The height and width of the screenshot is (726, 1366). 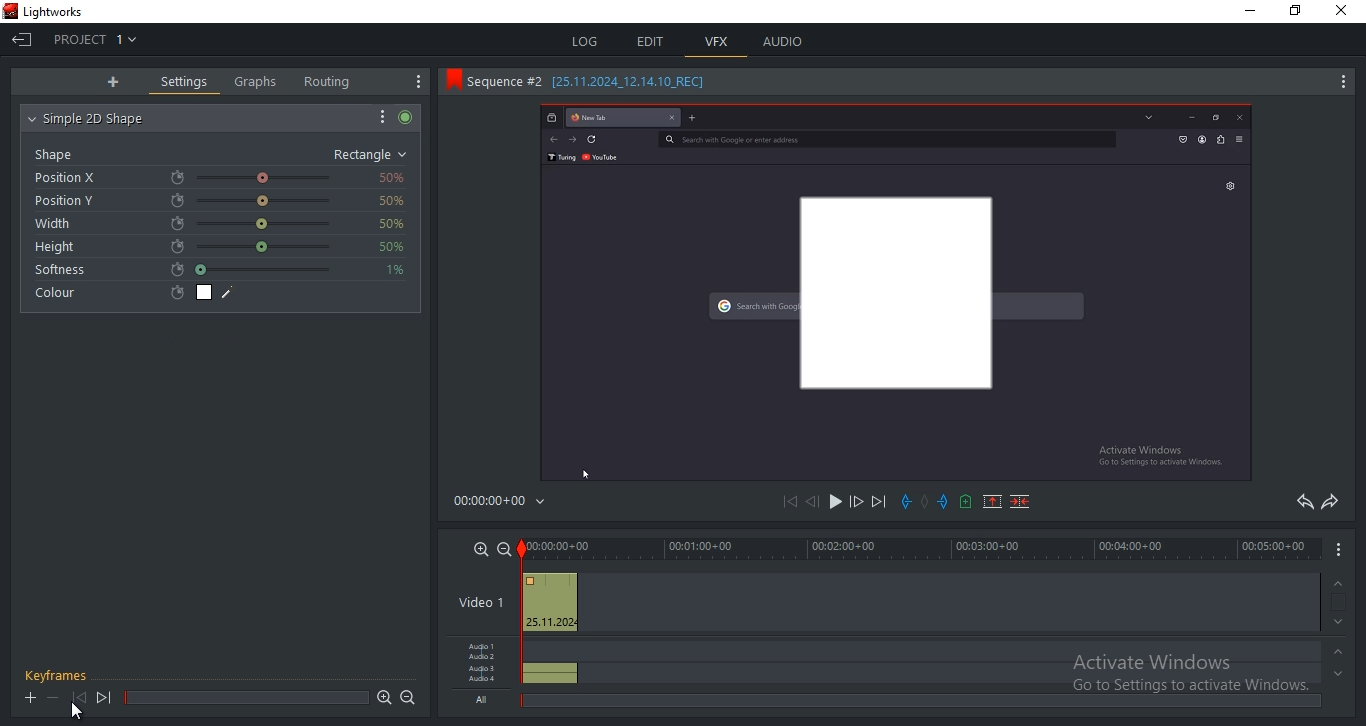 What do you see at coordinates (221, 153) in the screenshot?
I see `shape` at bounding box center [221, 153].